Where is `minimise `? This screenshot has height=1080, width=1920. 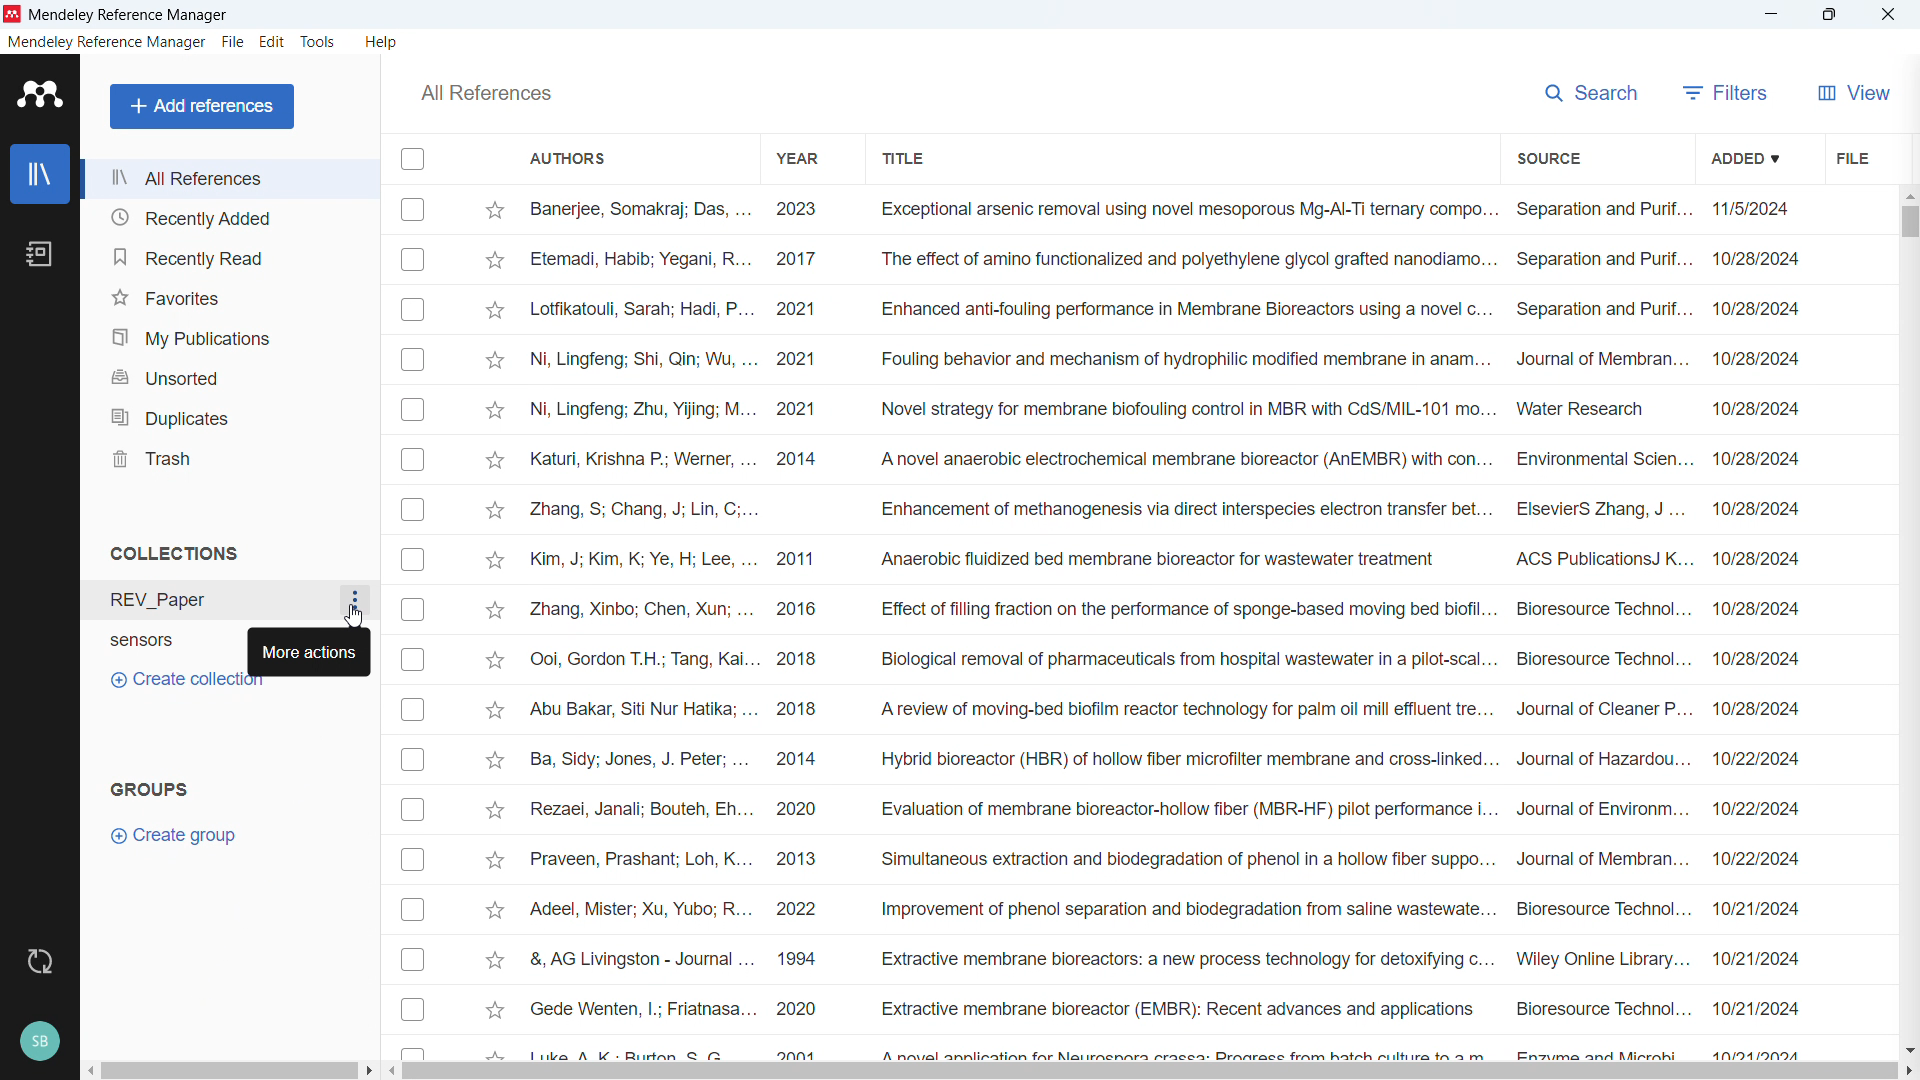 minimise  is located at coordinates (1775, 15).